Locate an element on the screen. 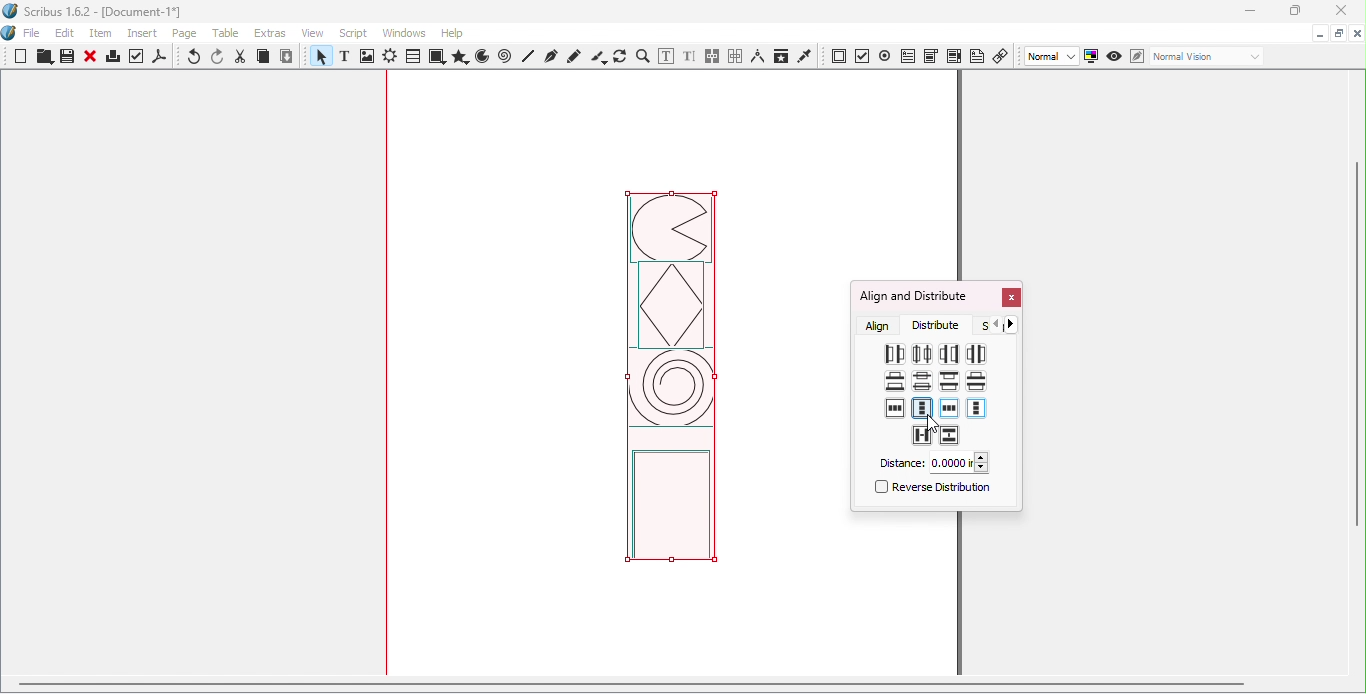  Make horizontal gaps between items equal to the values specified is located at coordinates (921, 435).